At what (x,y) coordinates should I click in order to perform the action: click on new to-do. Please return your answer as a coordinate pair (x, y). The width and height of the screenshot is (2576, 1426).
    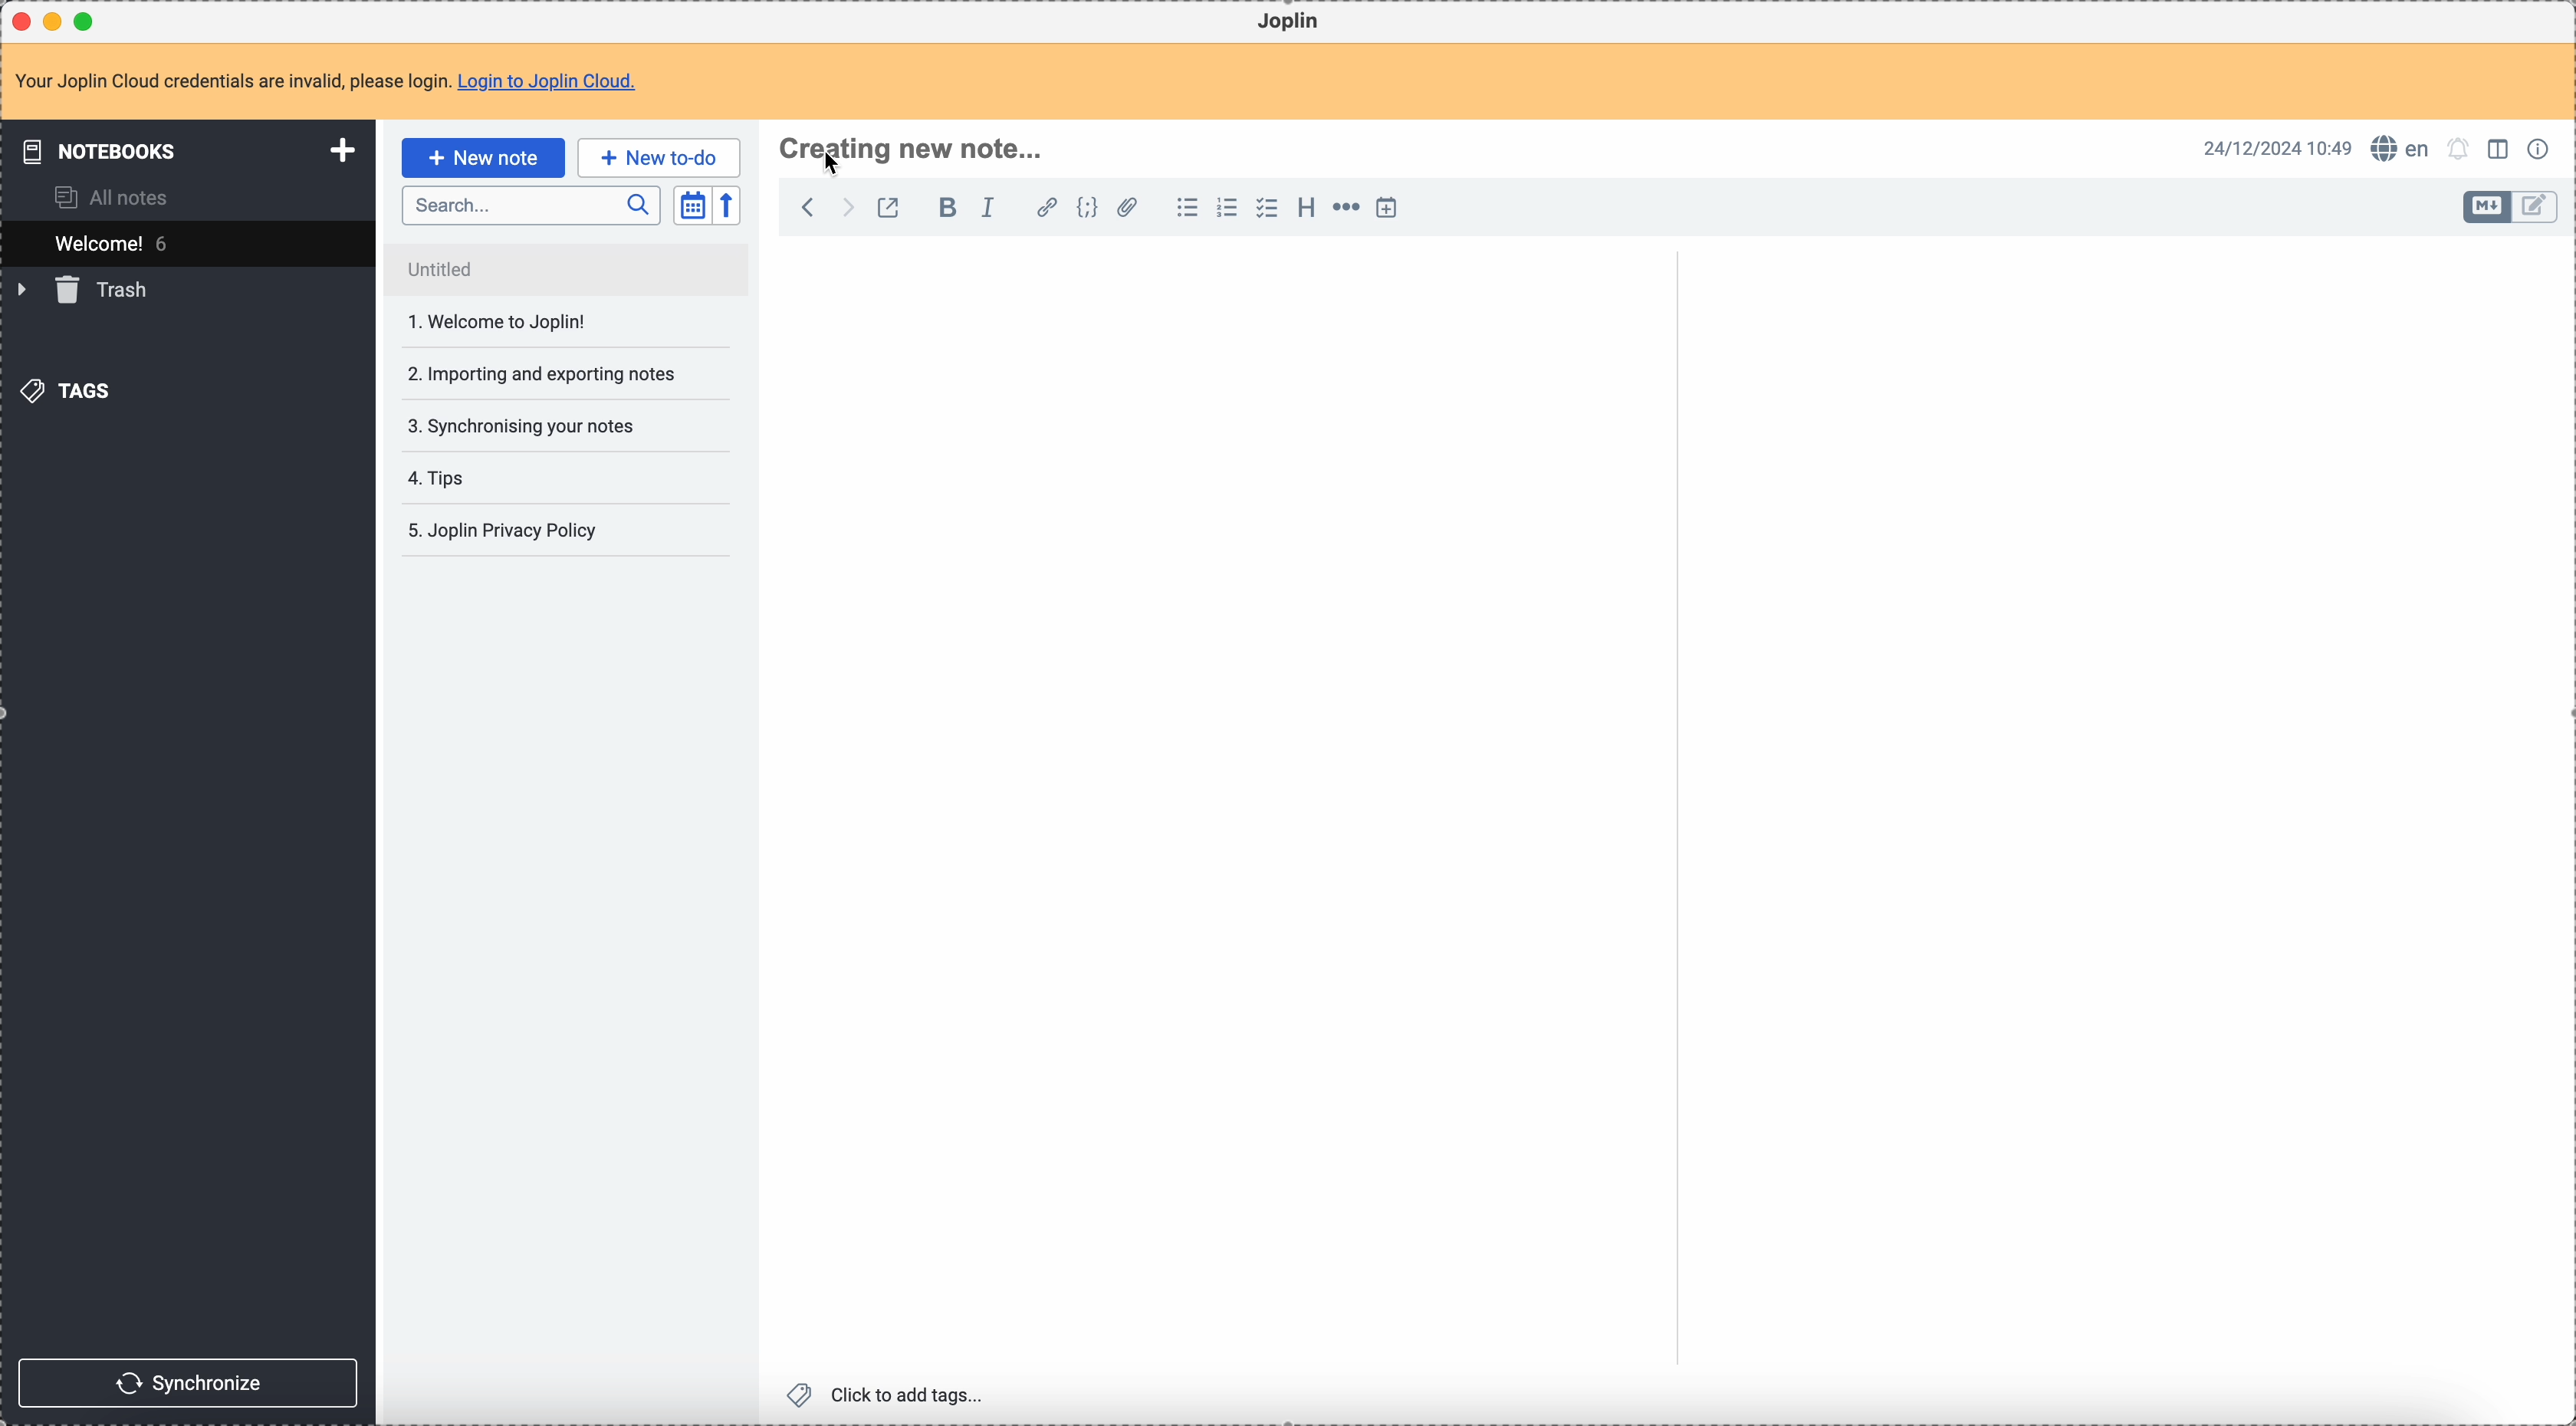
    Looking at the image, I should click on (659, 156).